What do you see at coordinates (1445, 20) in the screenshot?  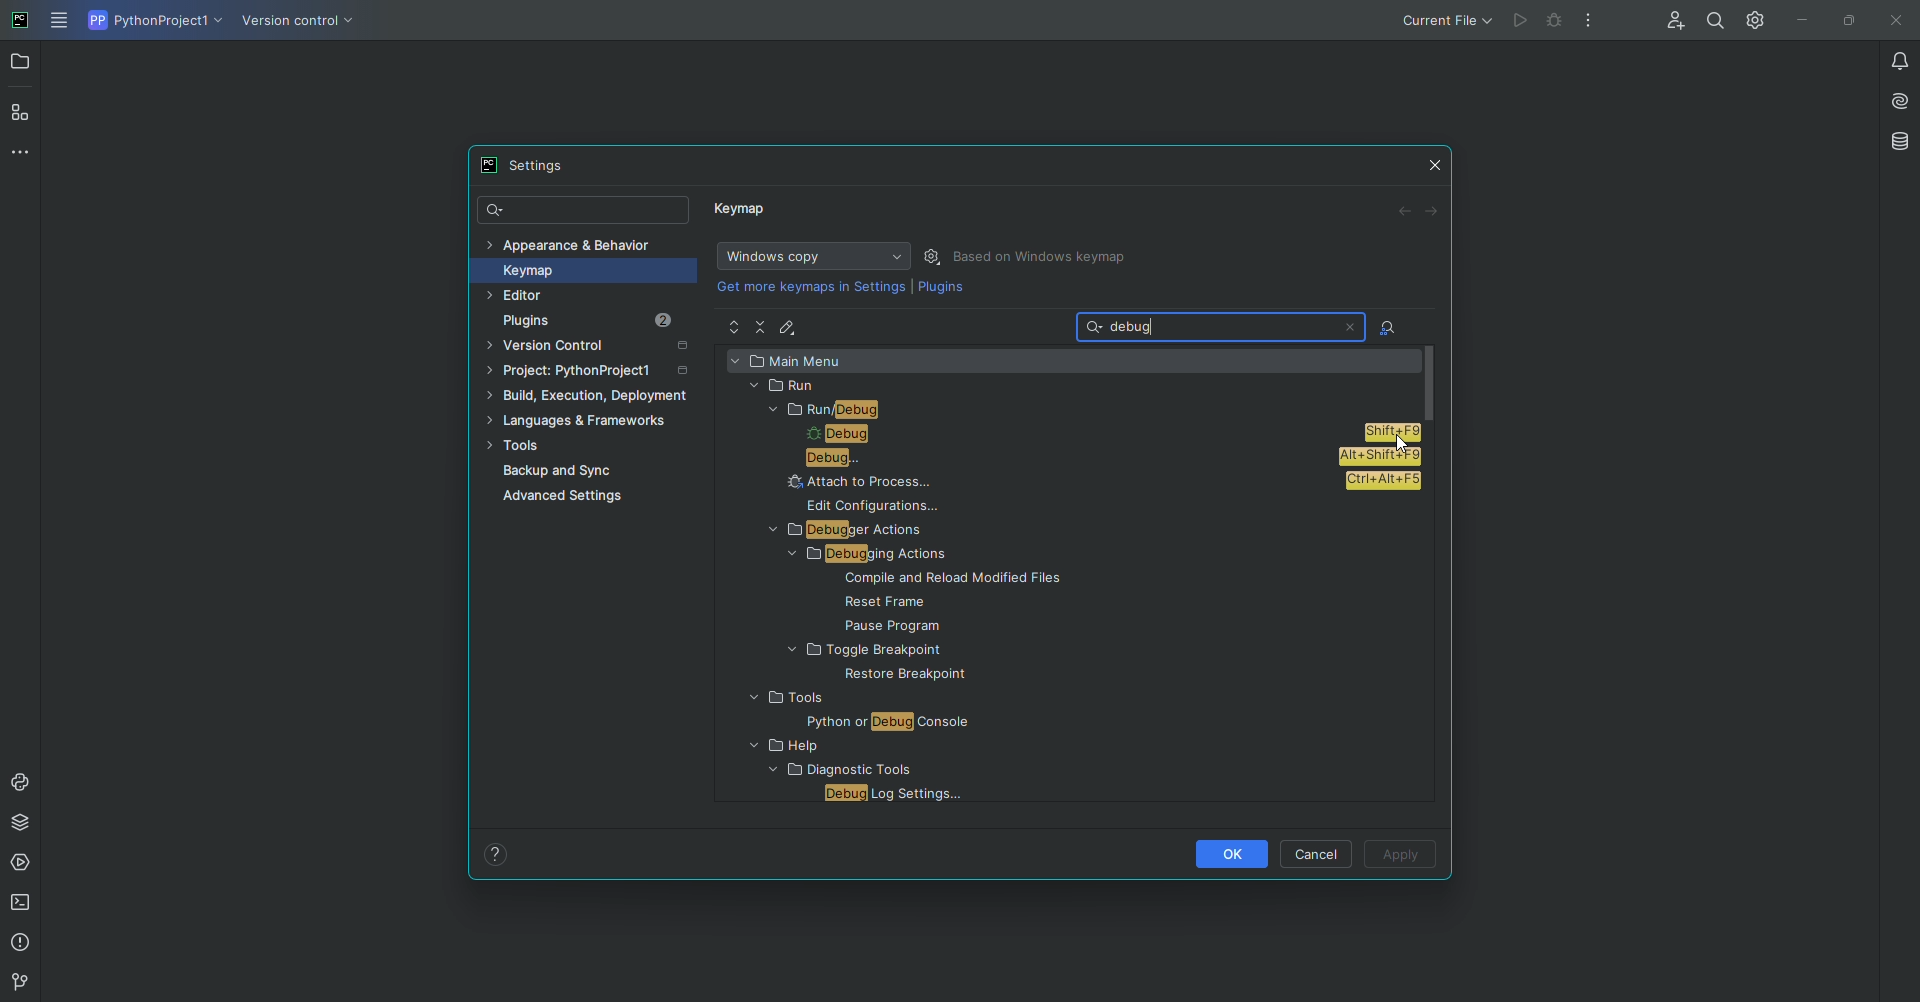 I see `Current file` at bounding box center [1445, 20].